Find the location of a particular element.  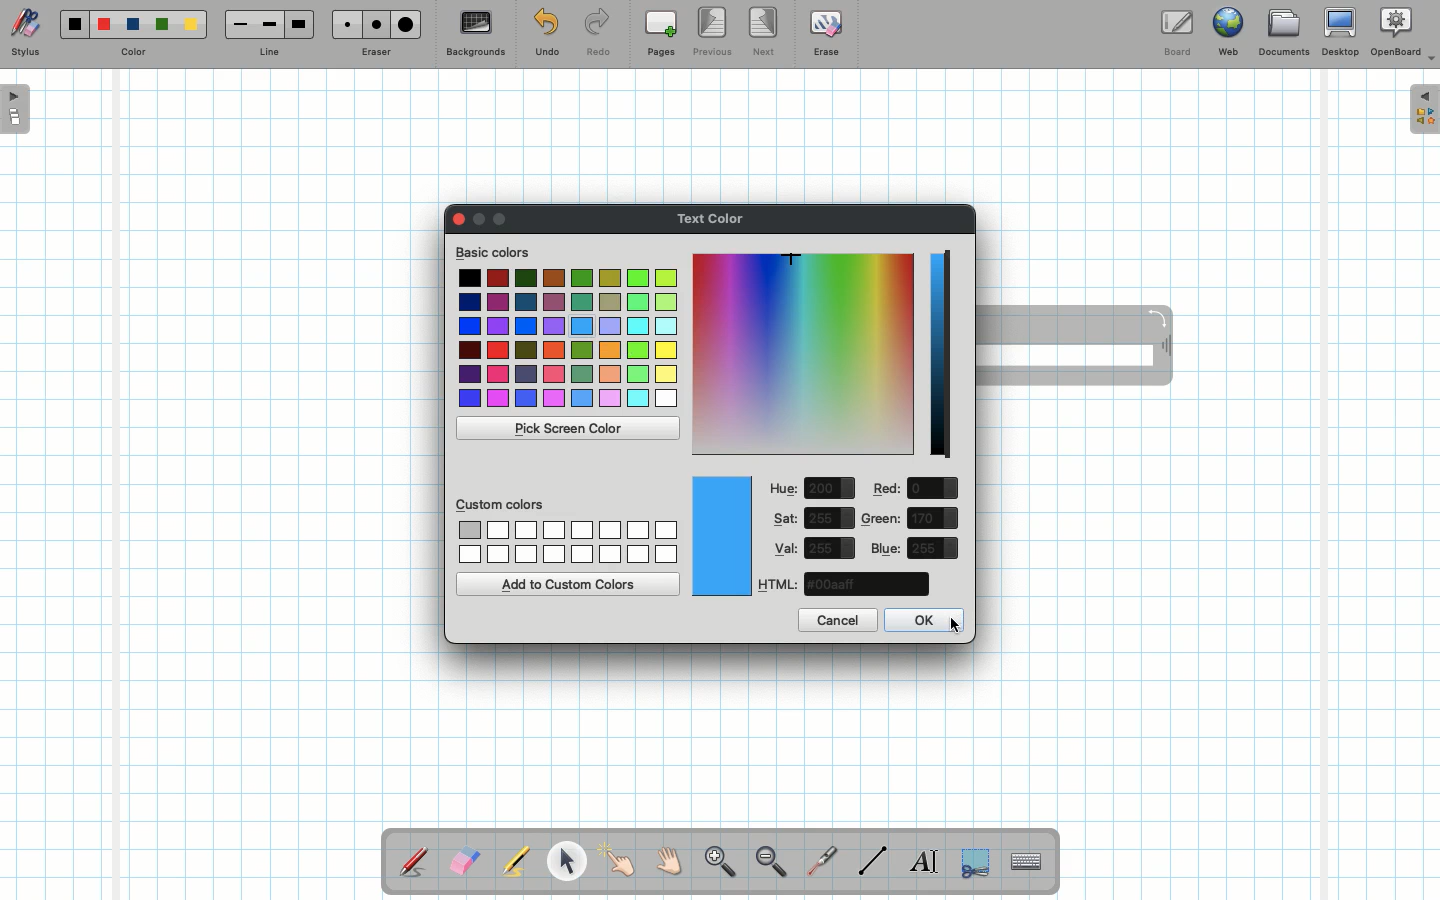

cursor is located at coordinates (957, 626).